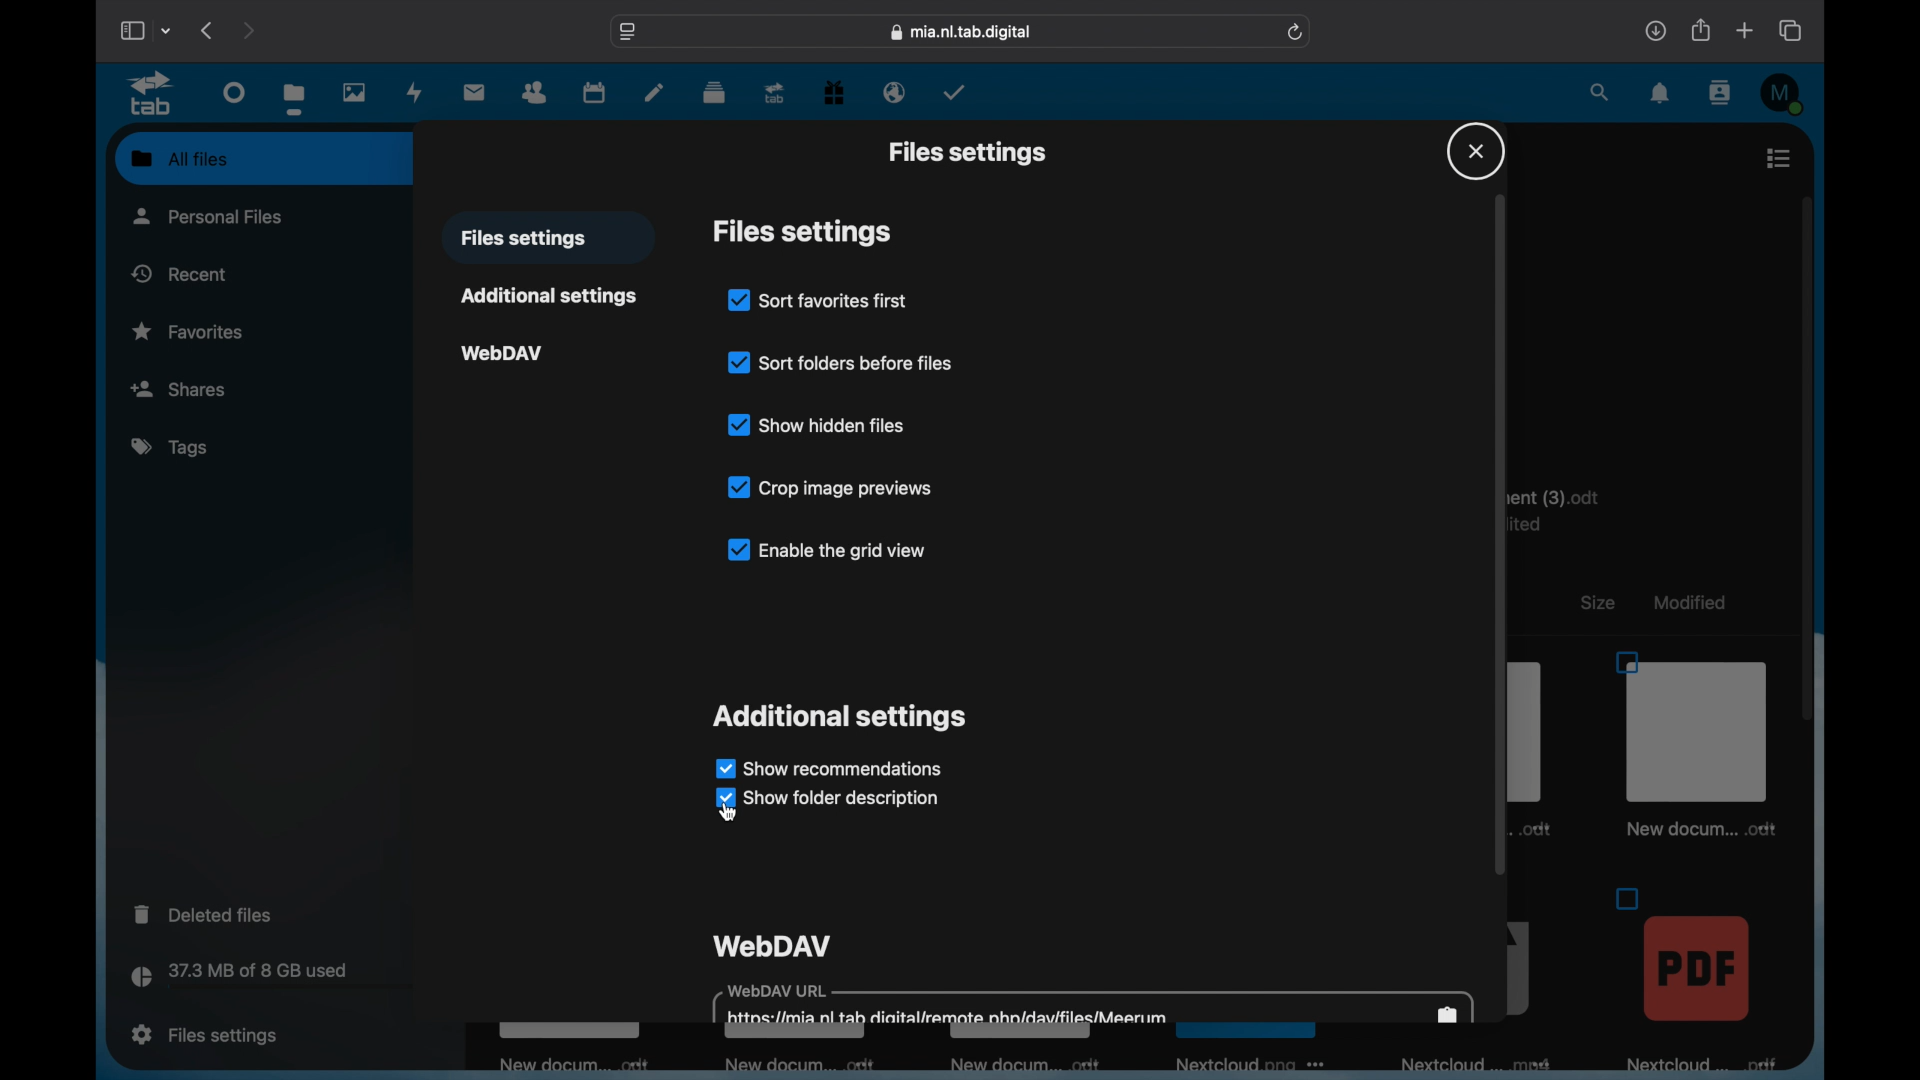 This screenshot has width=1920, height=1080. Describe the element at coordinates (1718, 93) in the screenshot. I see `contacts` at that location.